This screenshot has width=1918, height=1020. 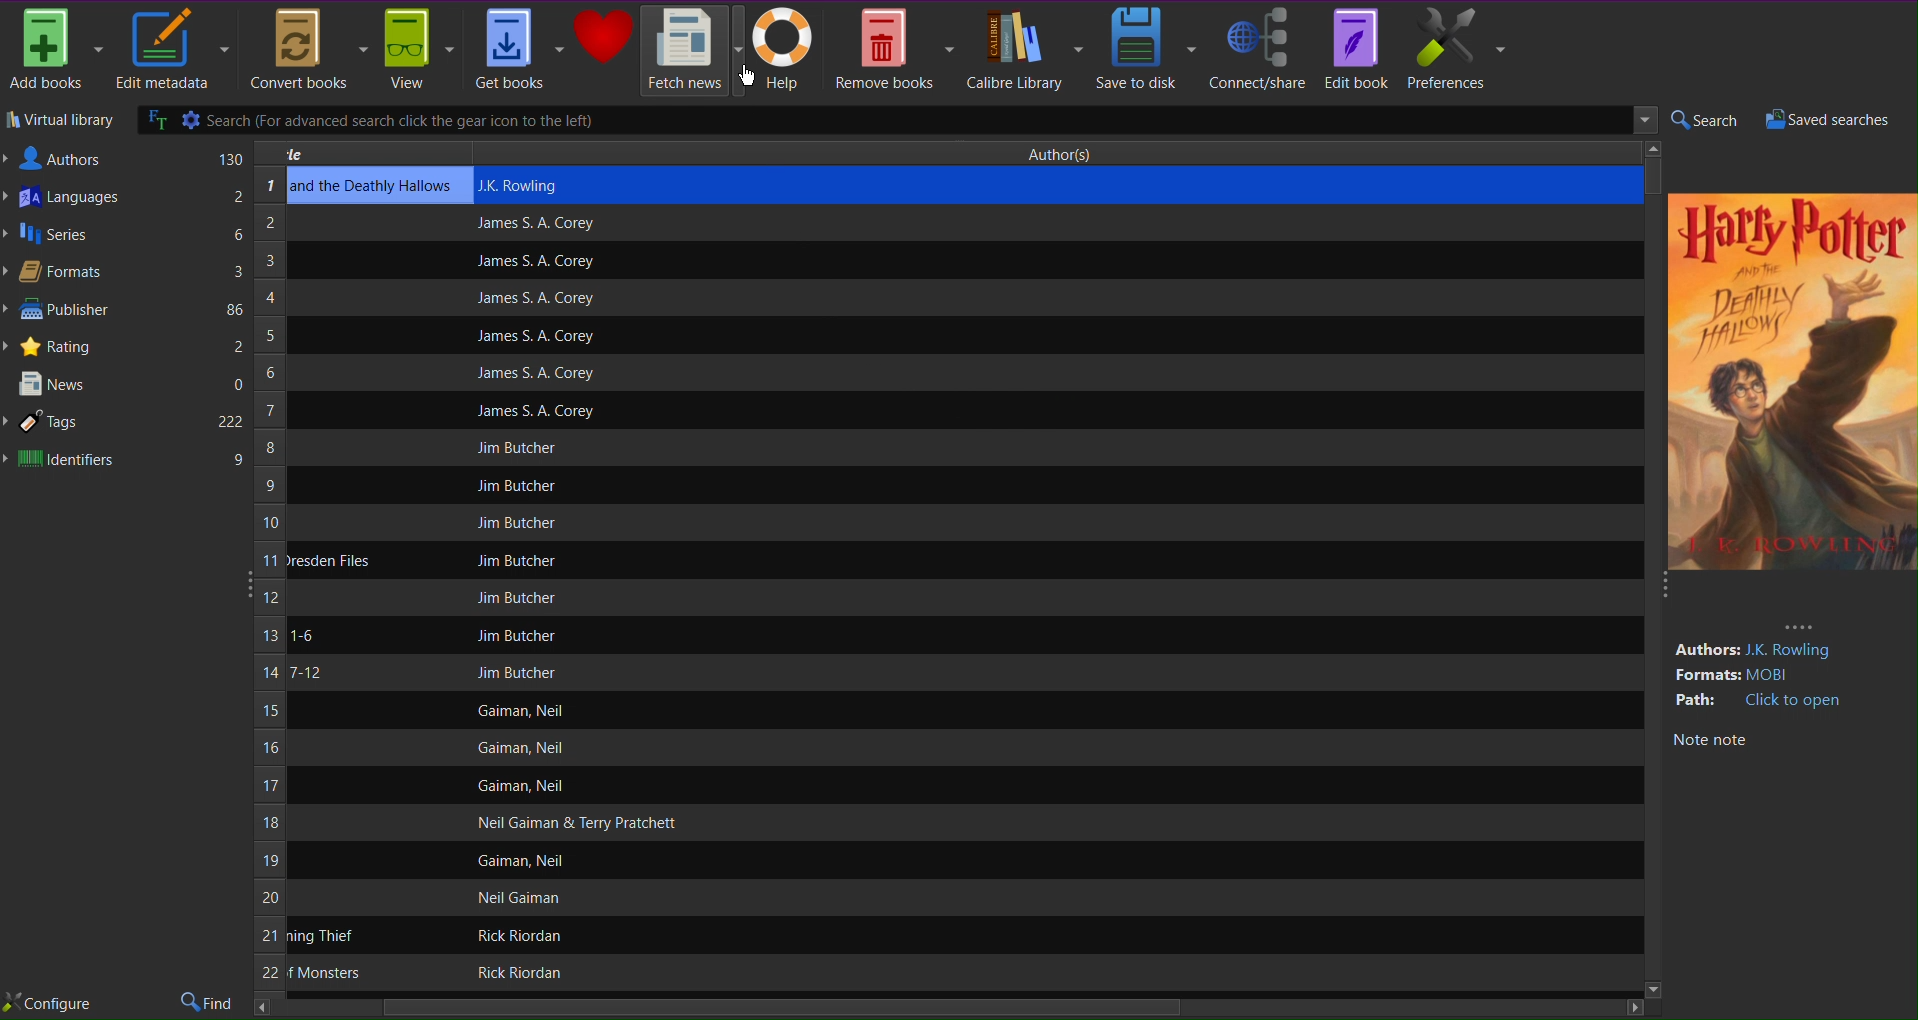 I want to click on Virtual Library, so click(x=60, y=122).